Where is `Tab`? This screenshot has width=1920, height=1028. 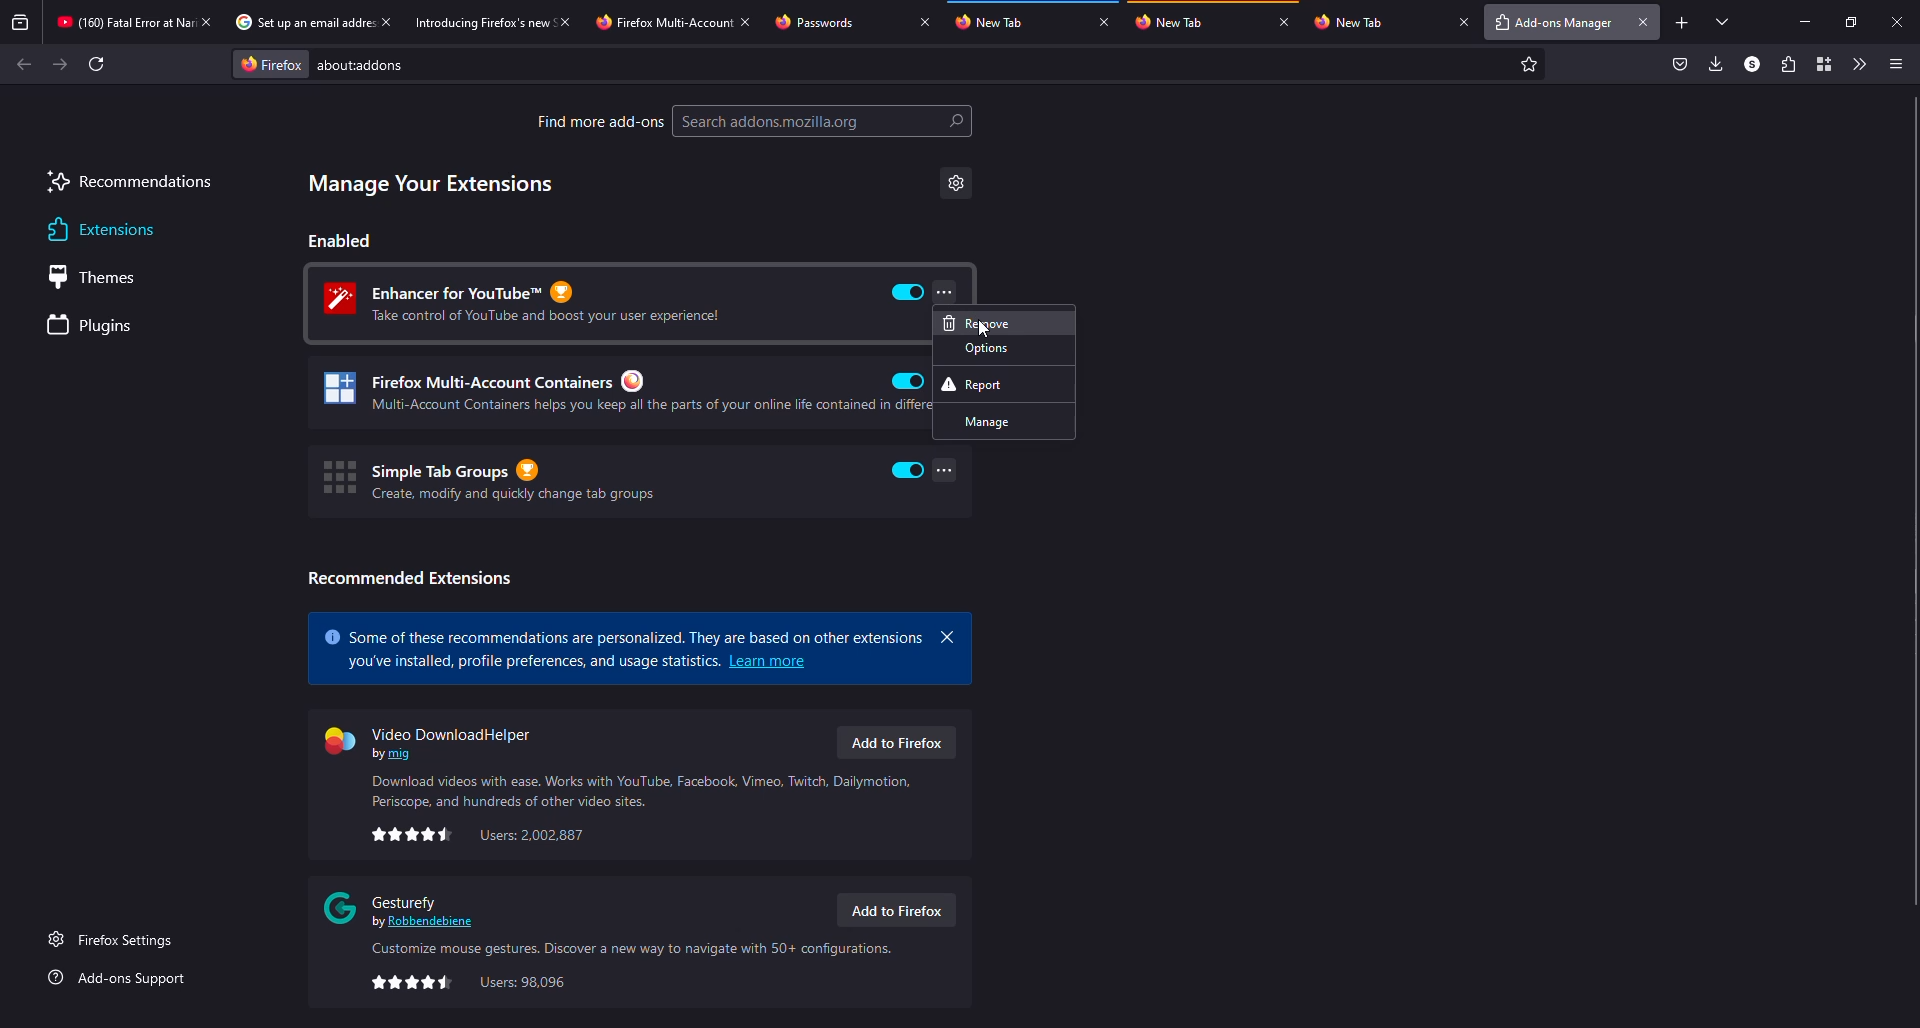 Tab is located at coordinates (121, 22).